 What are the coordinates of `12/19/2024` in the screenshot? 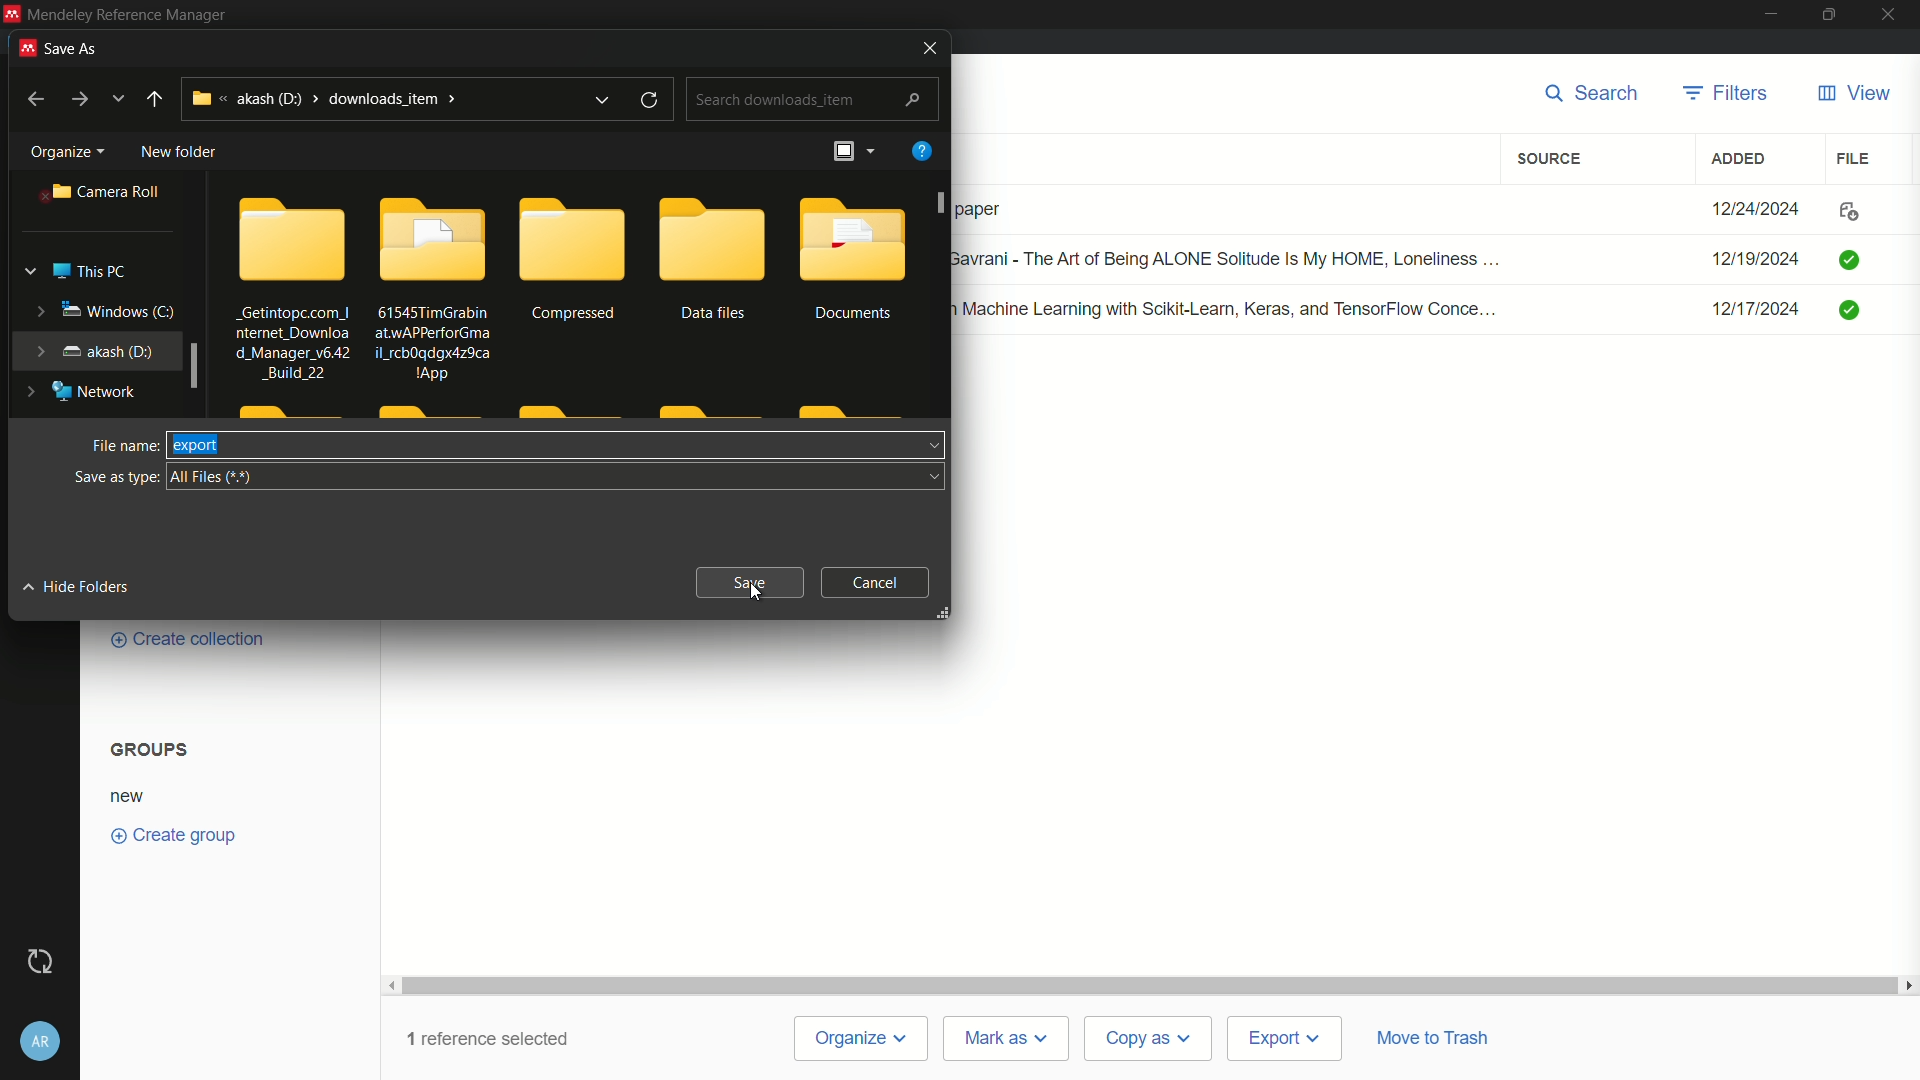 It's located at (1754, 261).